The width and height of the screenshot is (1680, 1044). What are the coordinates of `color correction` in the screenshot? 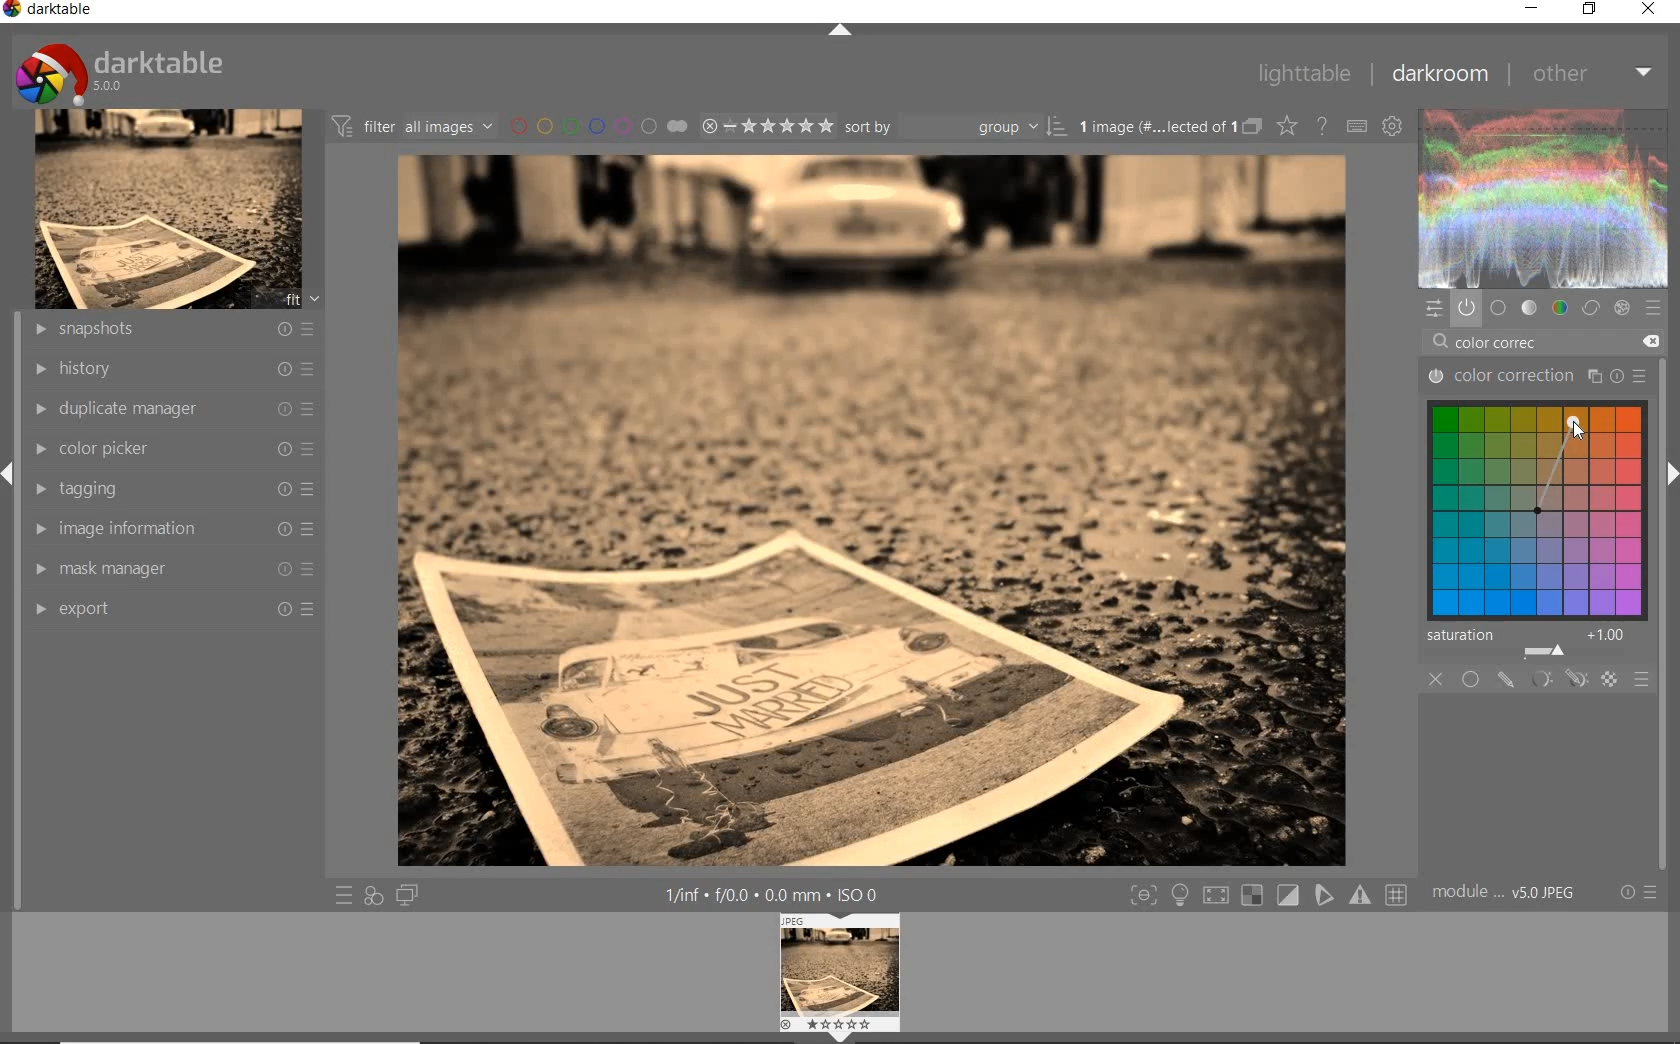 It's located at (1537, 378).